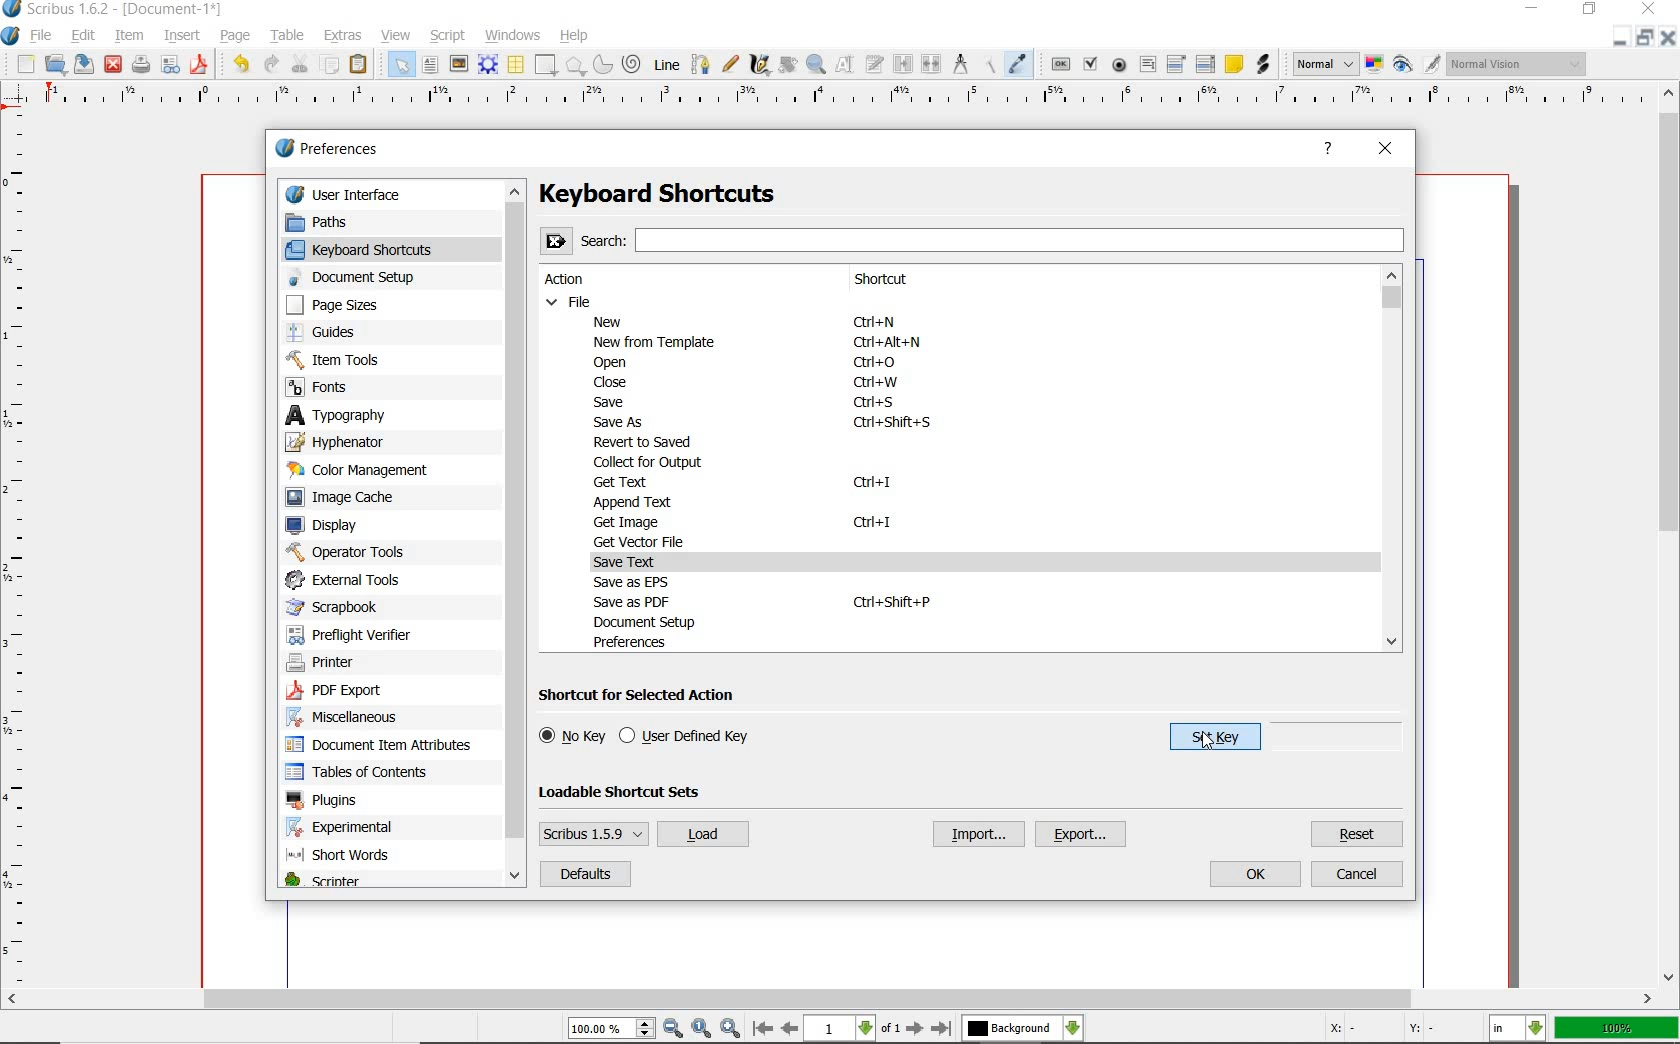 The image size is (1680, 1044). What do you see at coordinates (46, 37) in the screenshot?
I see `file` at bounding box center [46, 37].